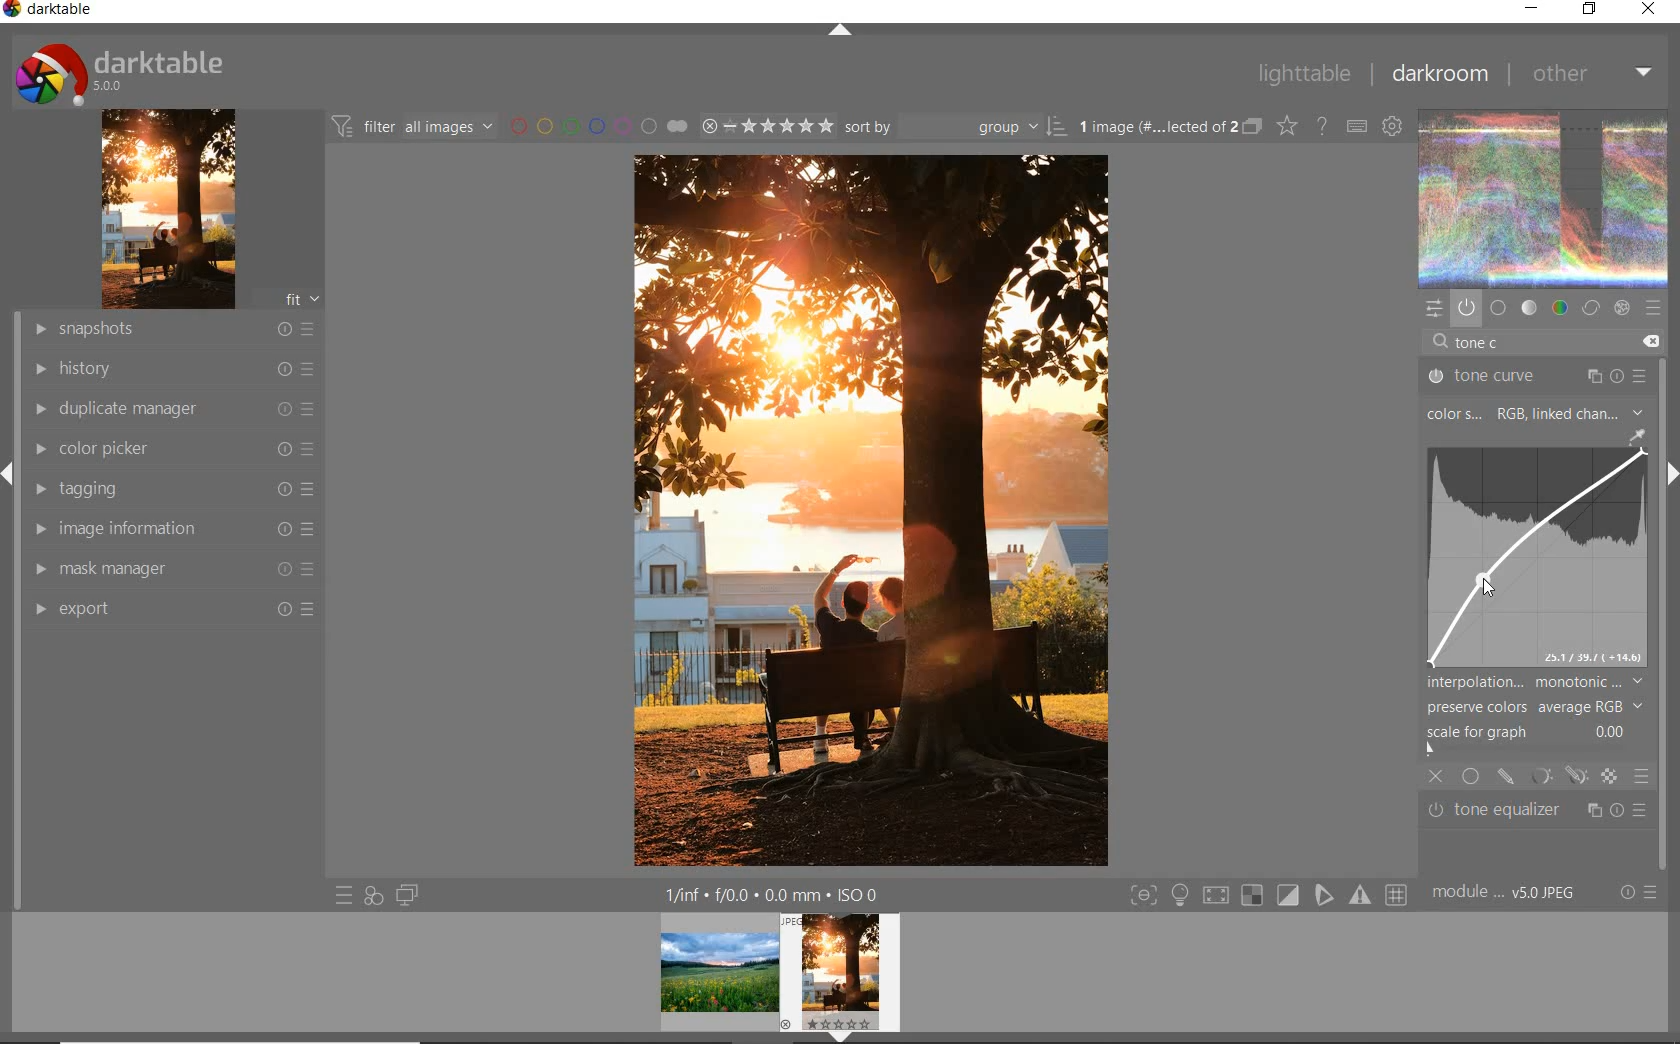  Describe the element at coordinates (1535, 682) in the screenshot. I see `interpolation` at that location.